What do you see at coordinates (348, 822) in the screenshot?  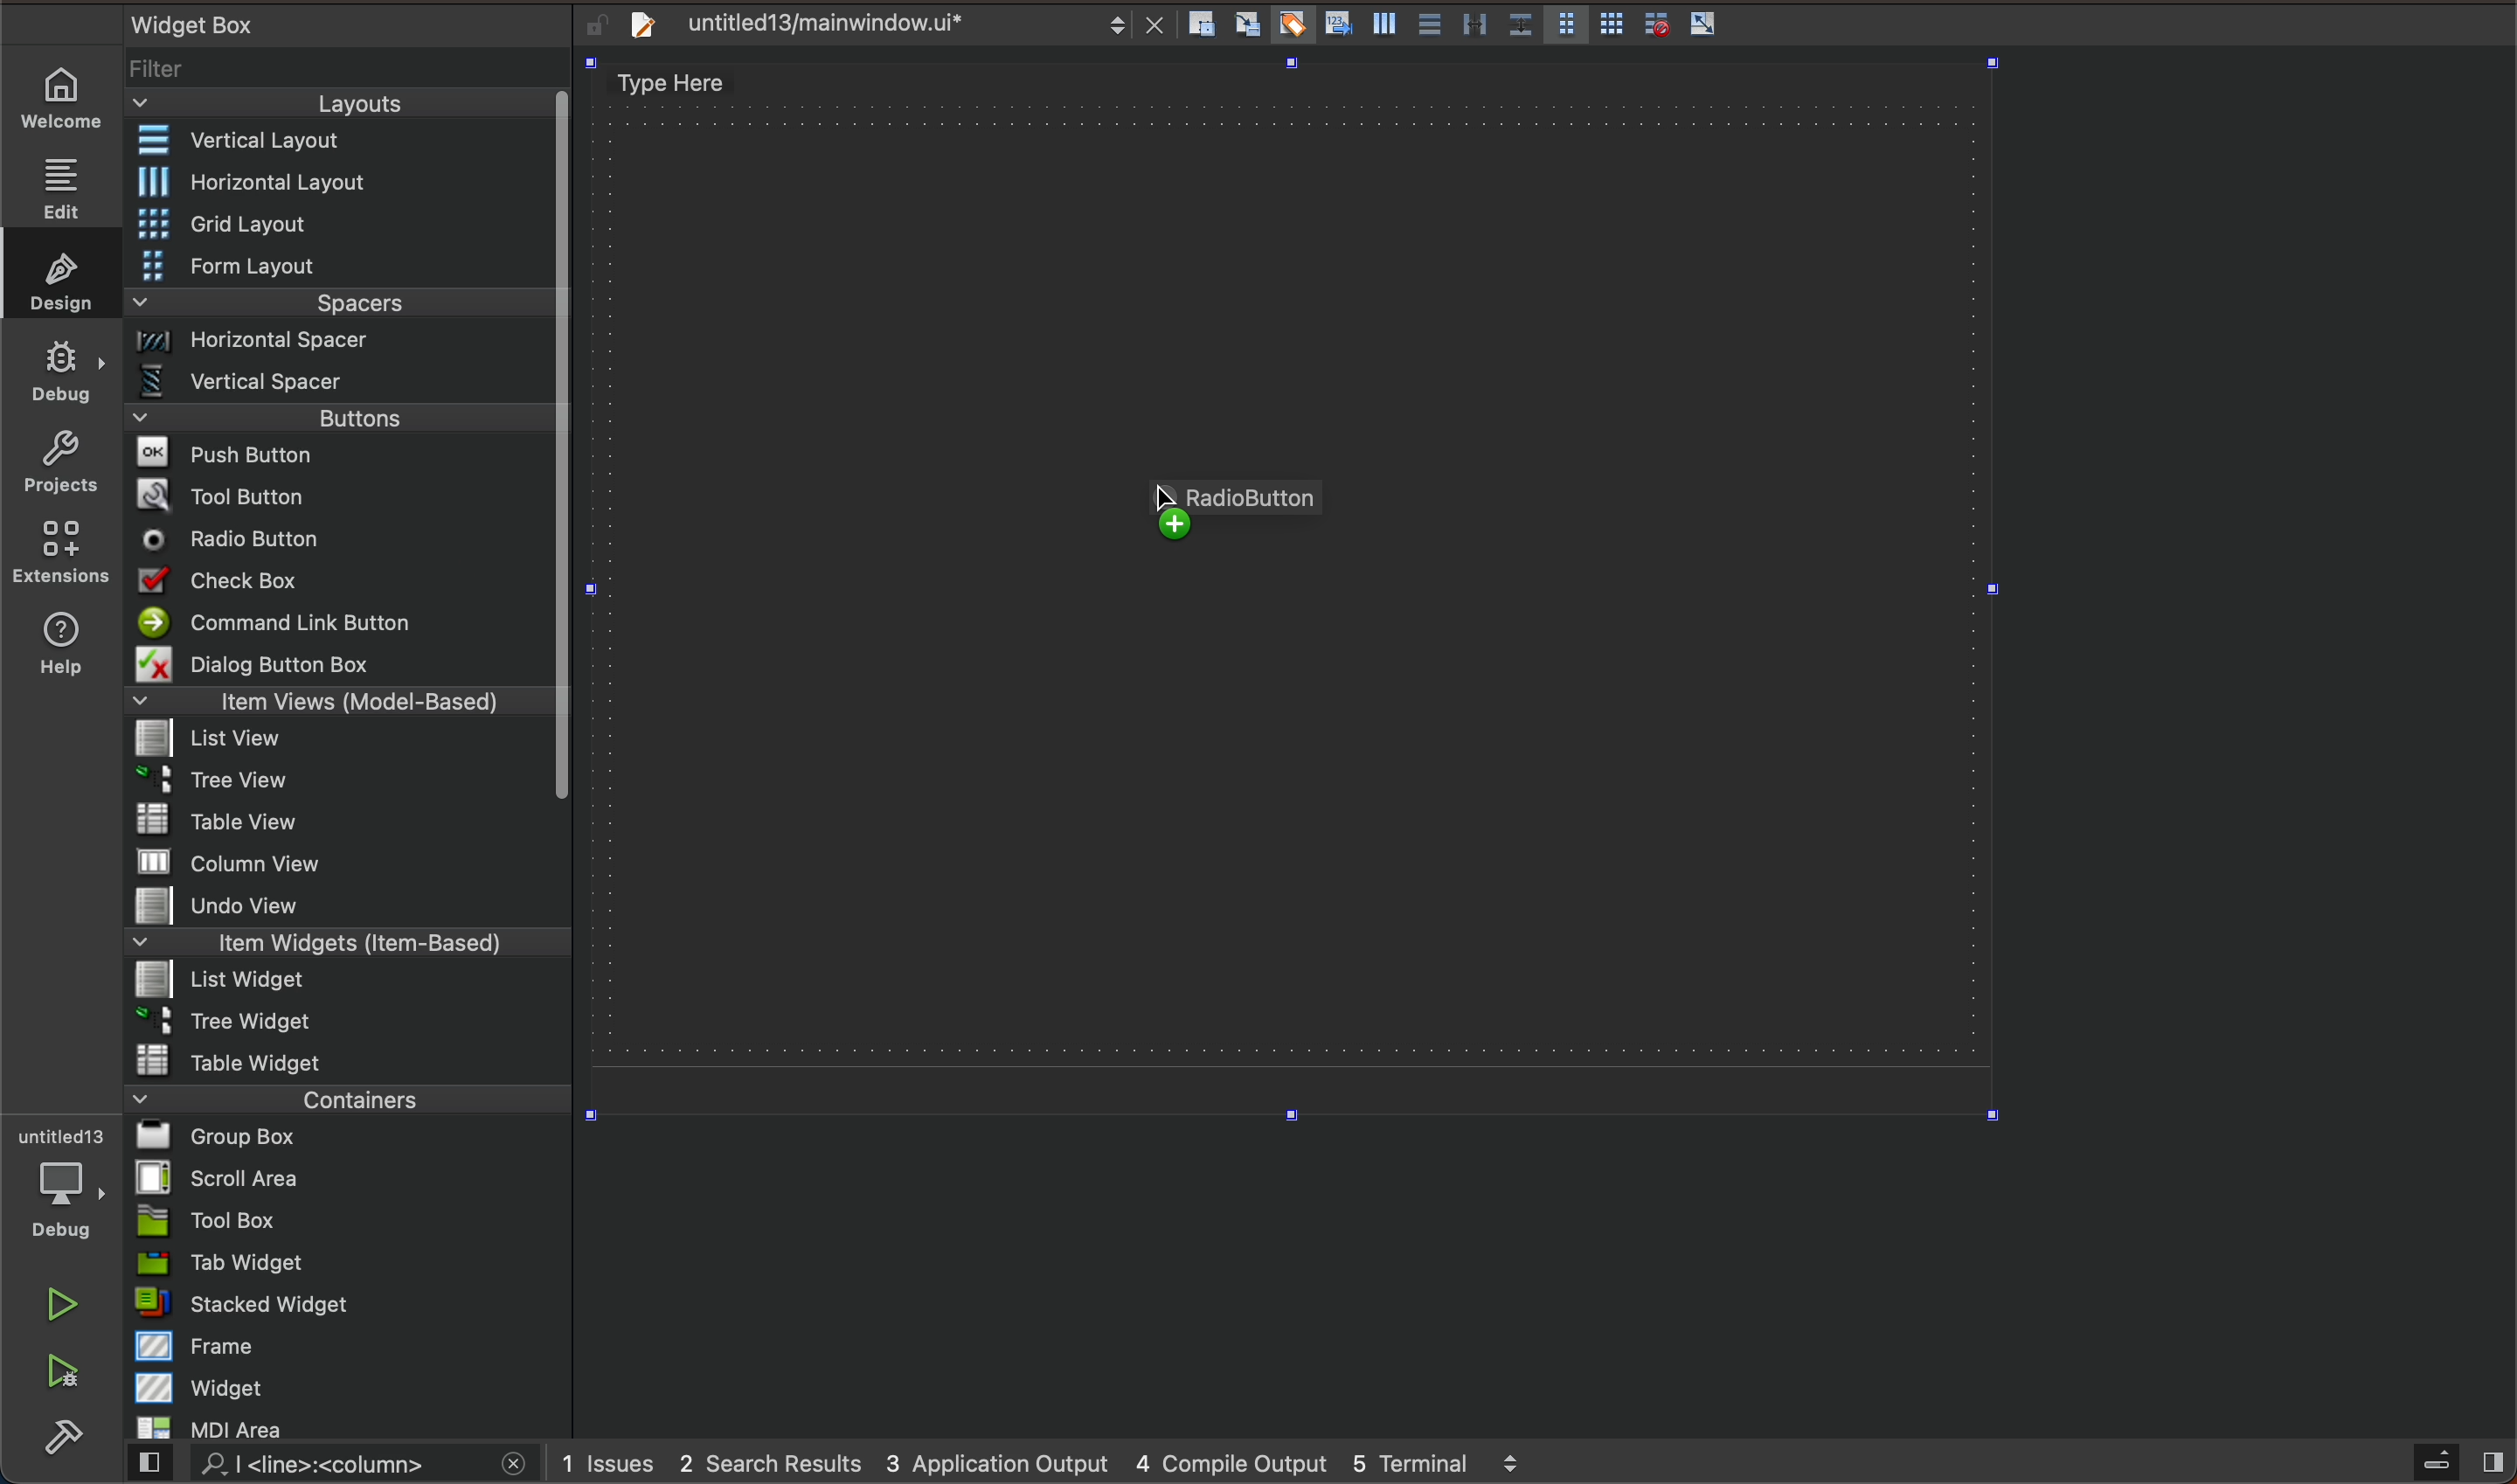 I see `table view` at bounding box center [348, 822].